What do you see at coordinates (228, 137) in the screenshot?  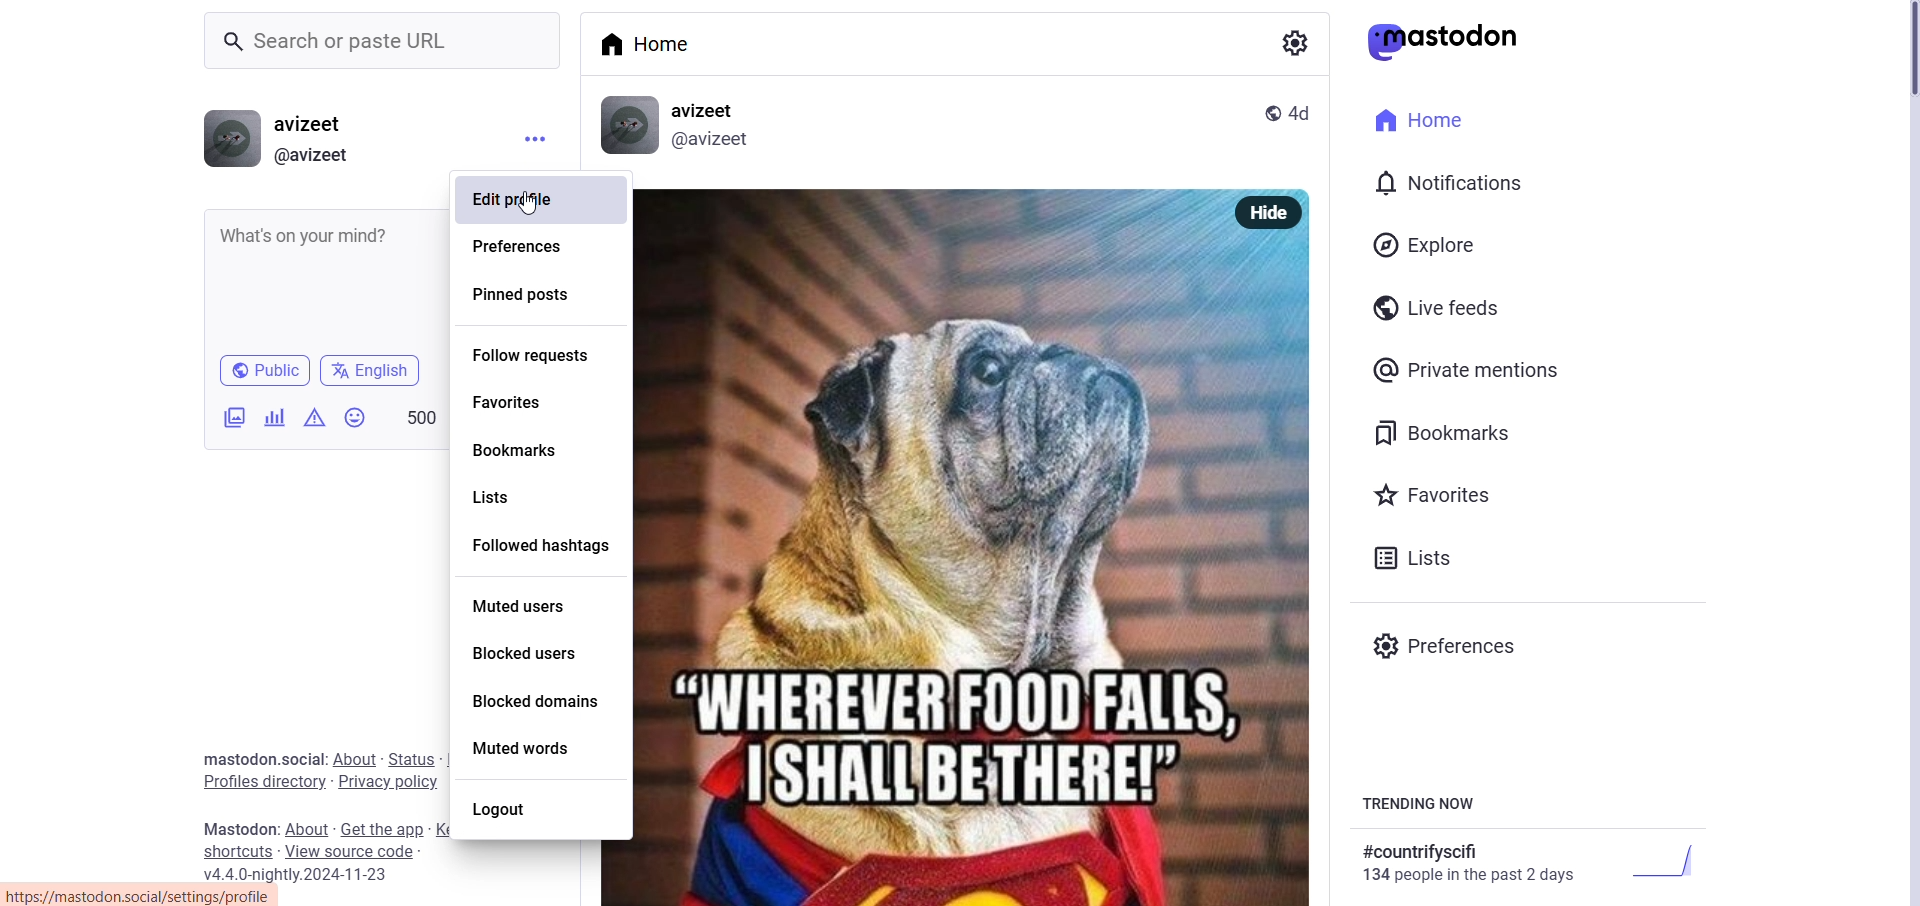 I see `display picture` at bounding box center [228, 137].